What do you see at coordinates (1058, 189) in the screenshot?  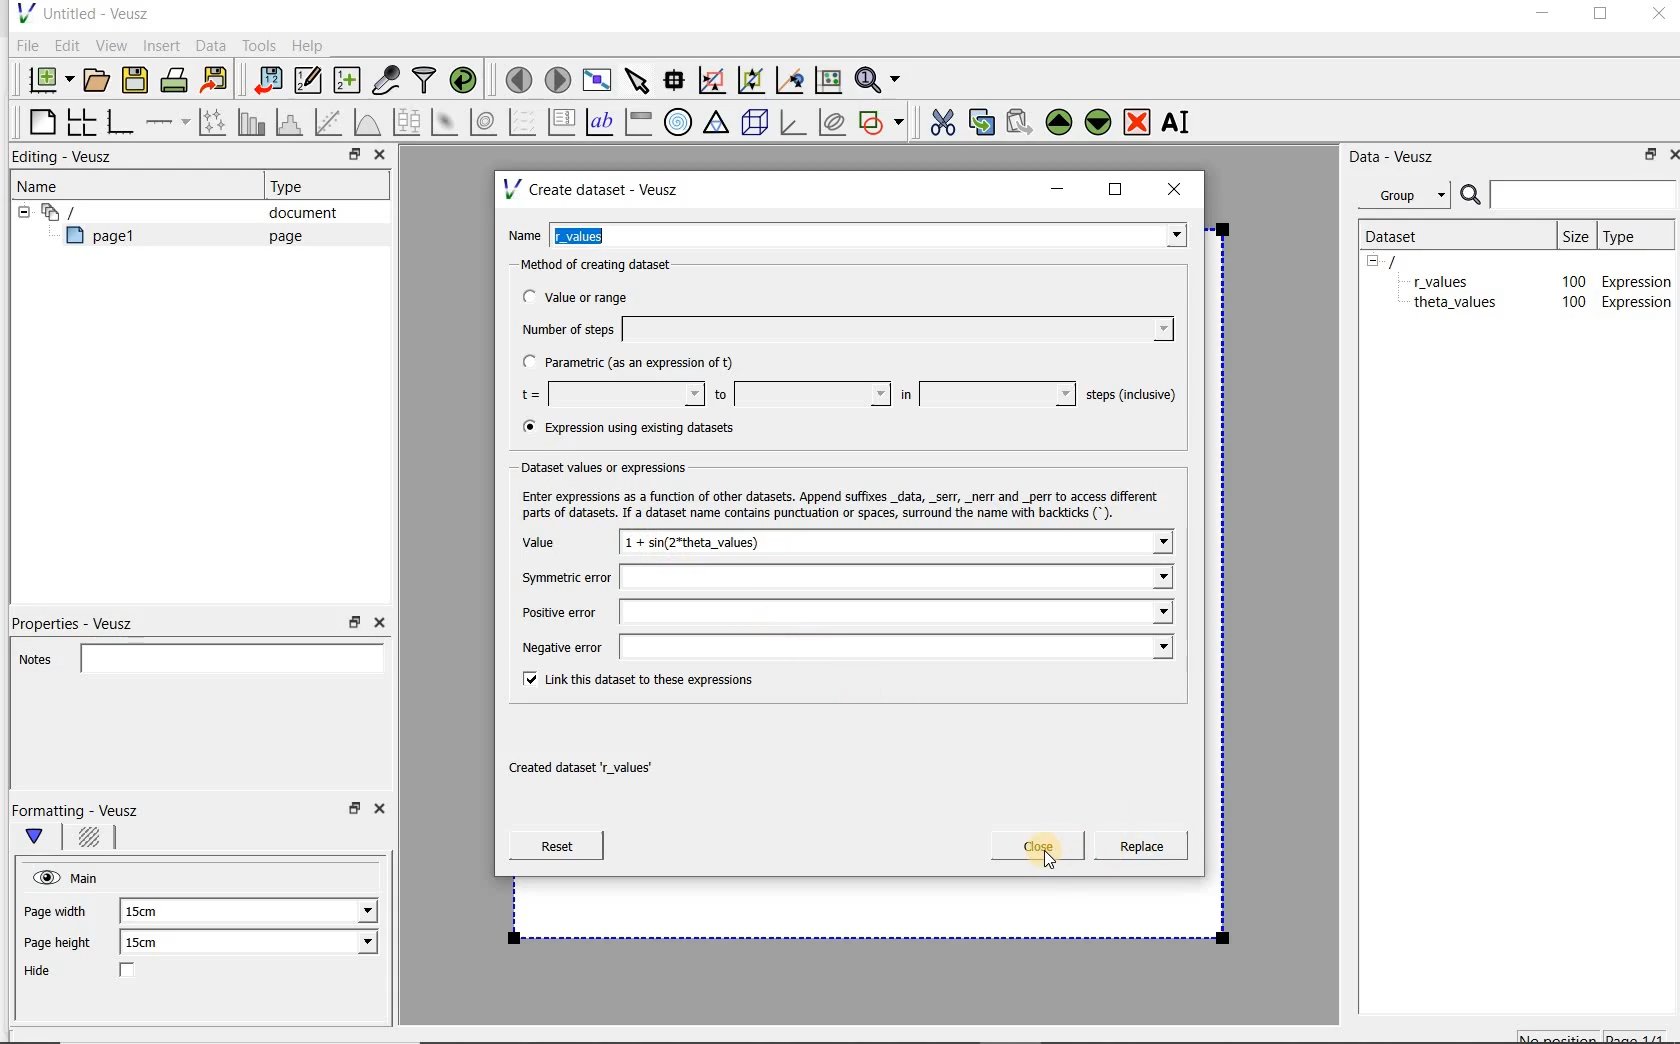 I see `minimize` at bounding box center [1058, 189].